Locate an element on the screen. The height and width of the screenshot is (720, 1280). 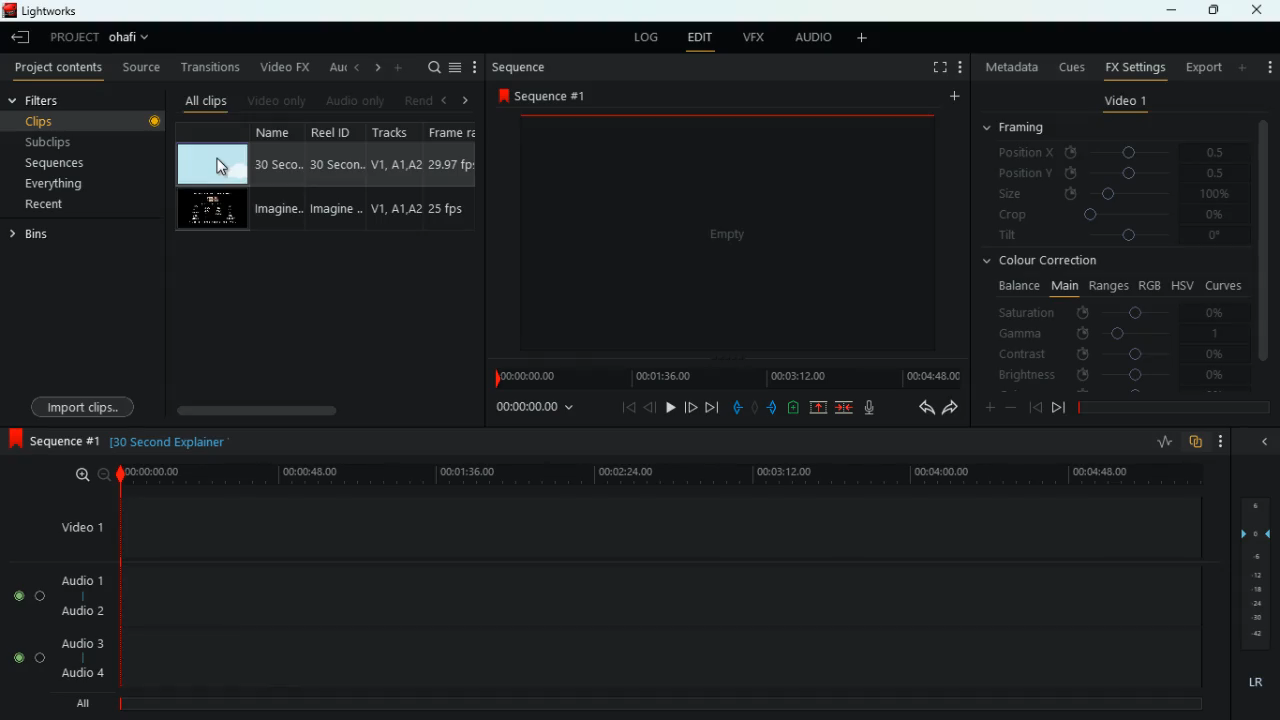
scroll is located at coordinates (300, 407).